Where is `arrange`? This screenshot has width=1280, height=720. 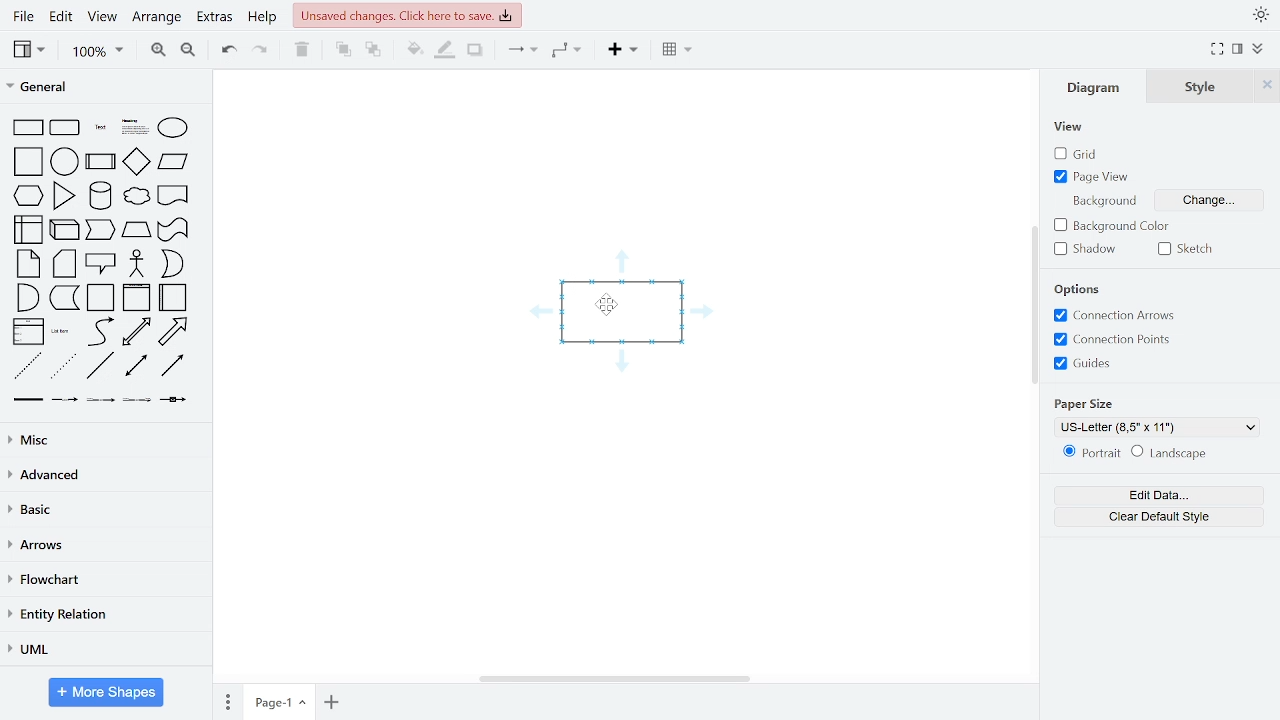
arrange is located at coordinates (157, 18).